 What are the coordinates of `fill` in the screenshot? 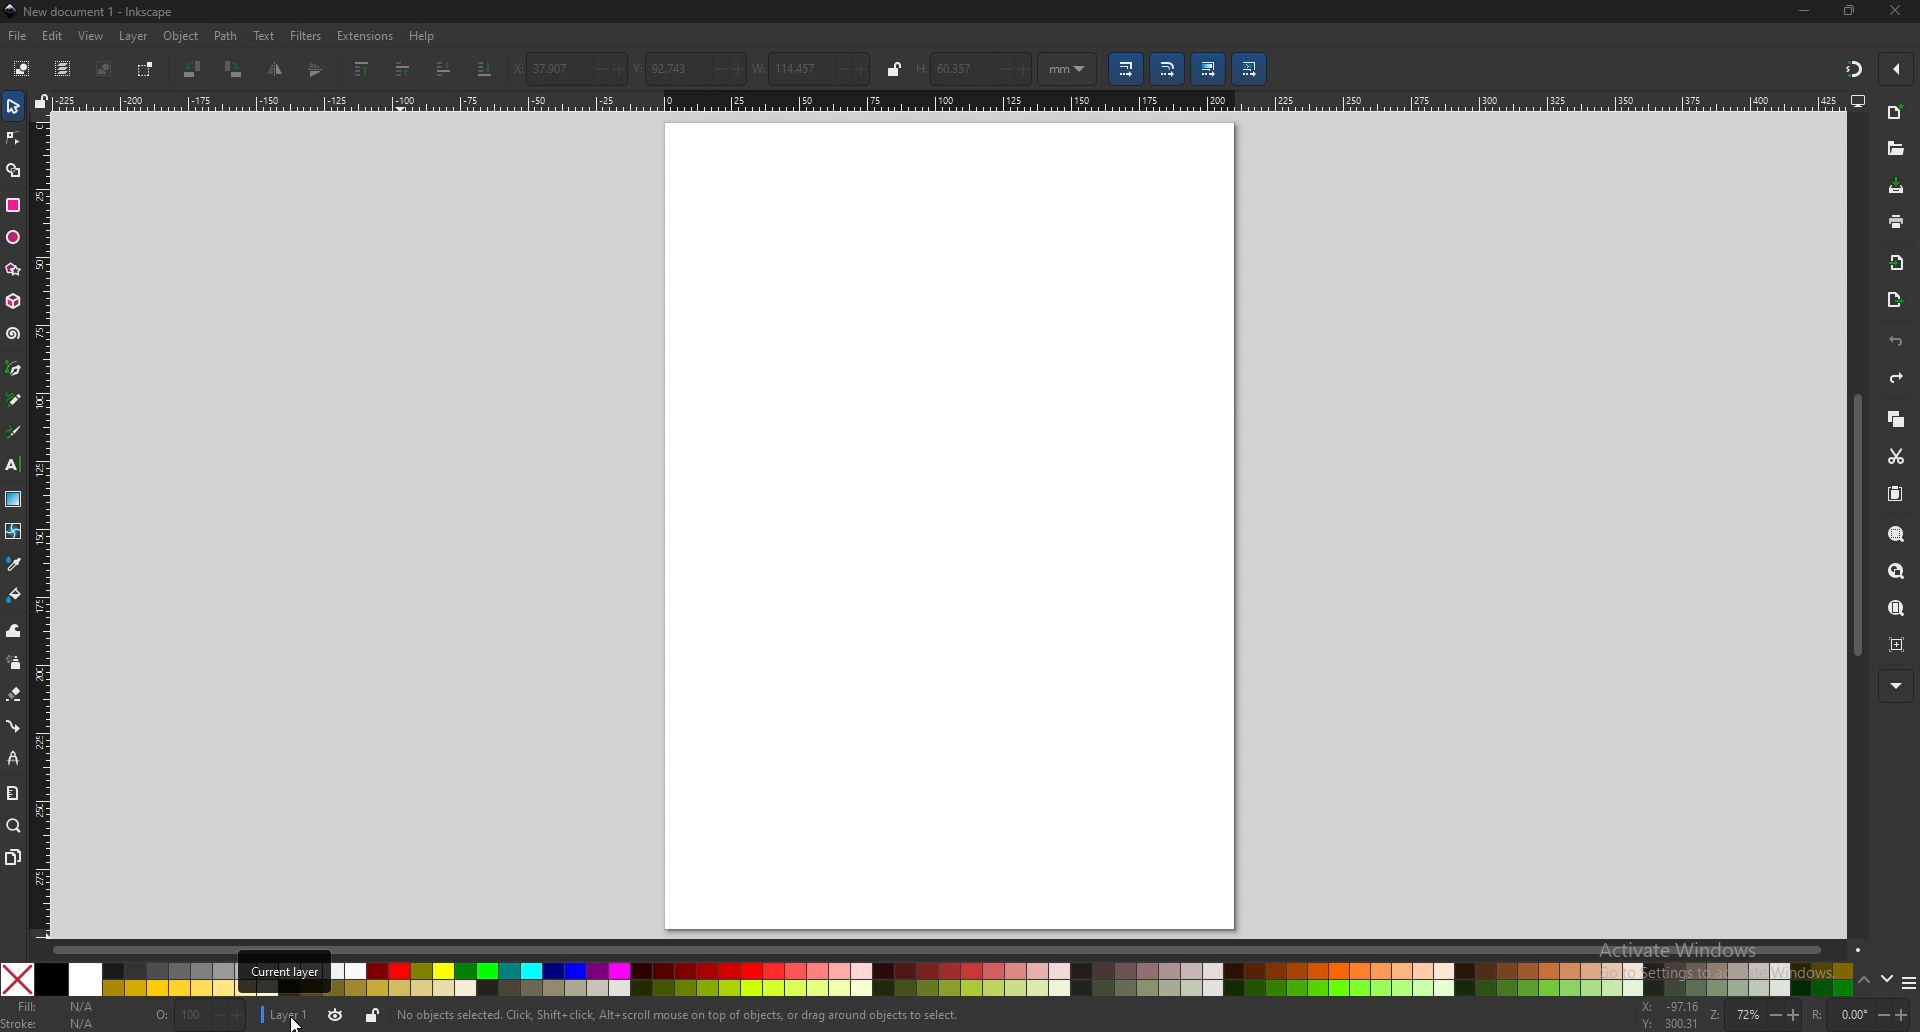 It's located at (55, 1006).